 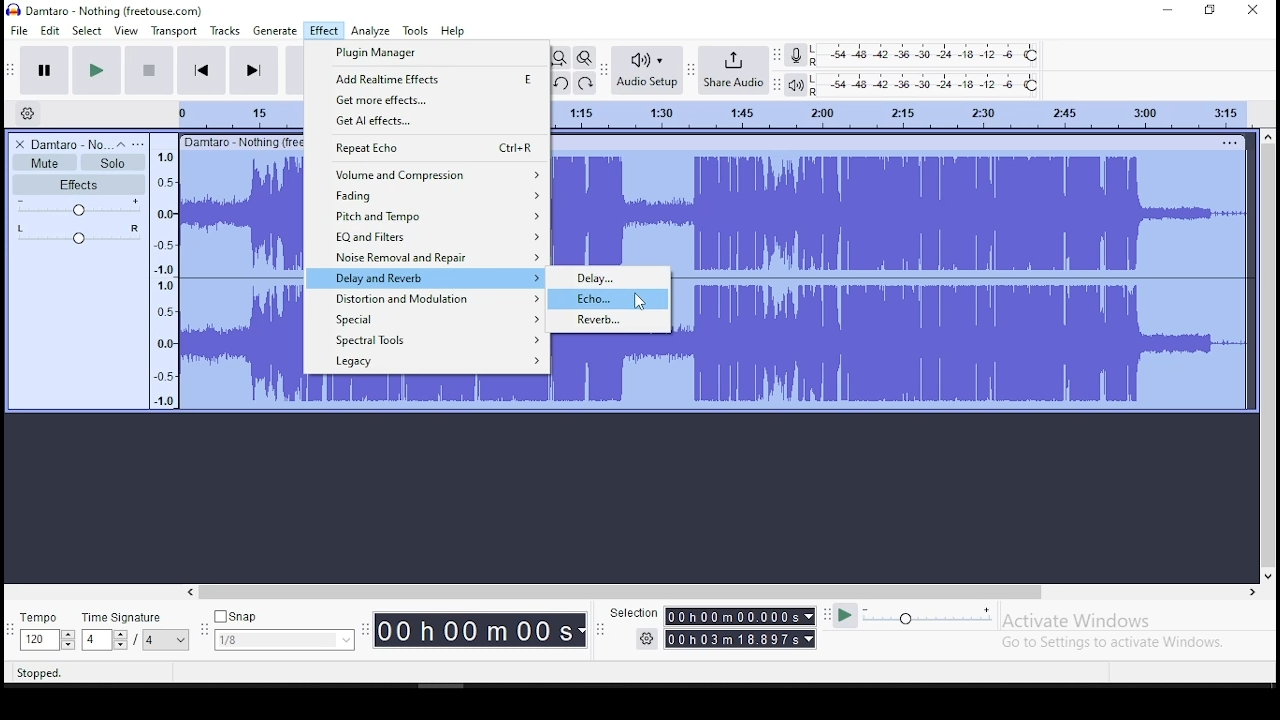 I want to click on , so click(x=775, y=55).